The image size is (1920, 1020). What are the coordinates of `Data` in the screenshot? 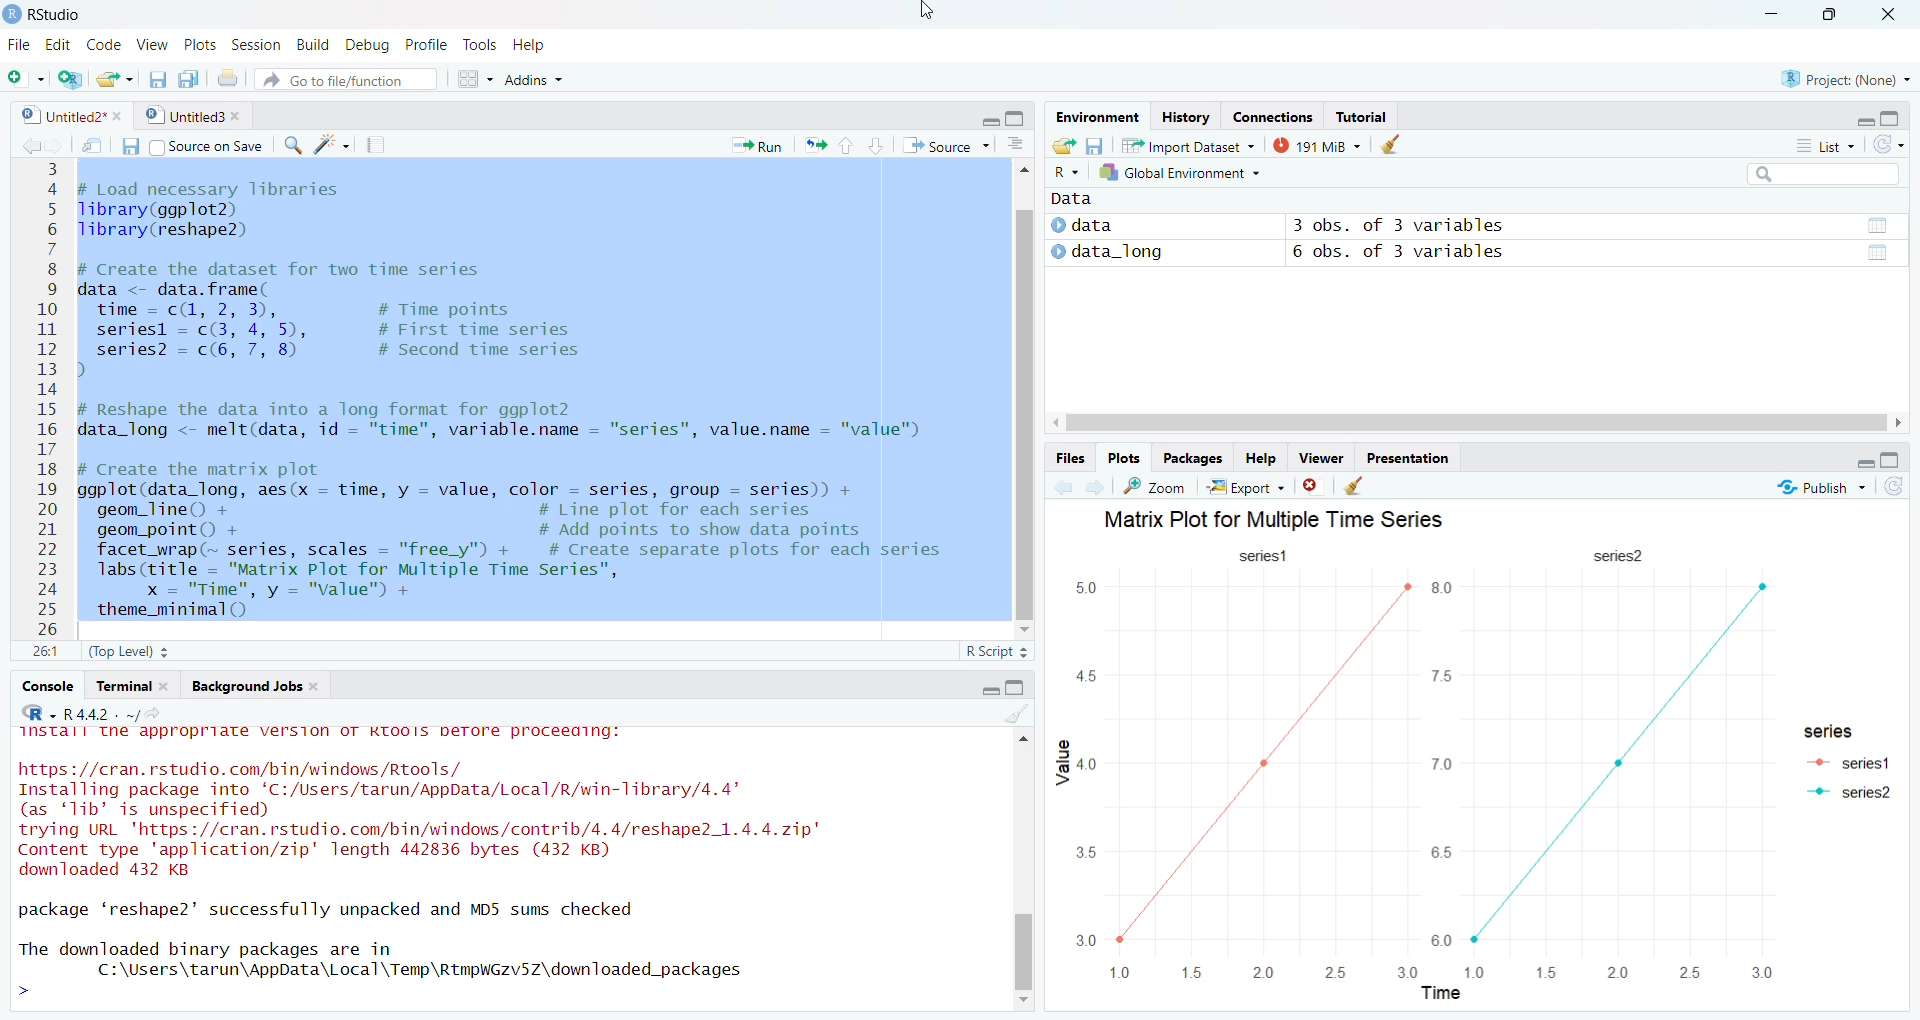 It's located at (1076, 199).